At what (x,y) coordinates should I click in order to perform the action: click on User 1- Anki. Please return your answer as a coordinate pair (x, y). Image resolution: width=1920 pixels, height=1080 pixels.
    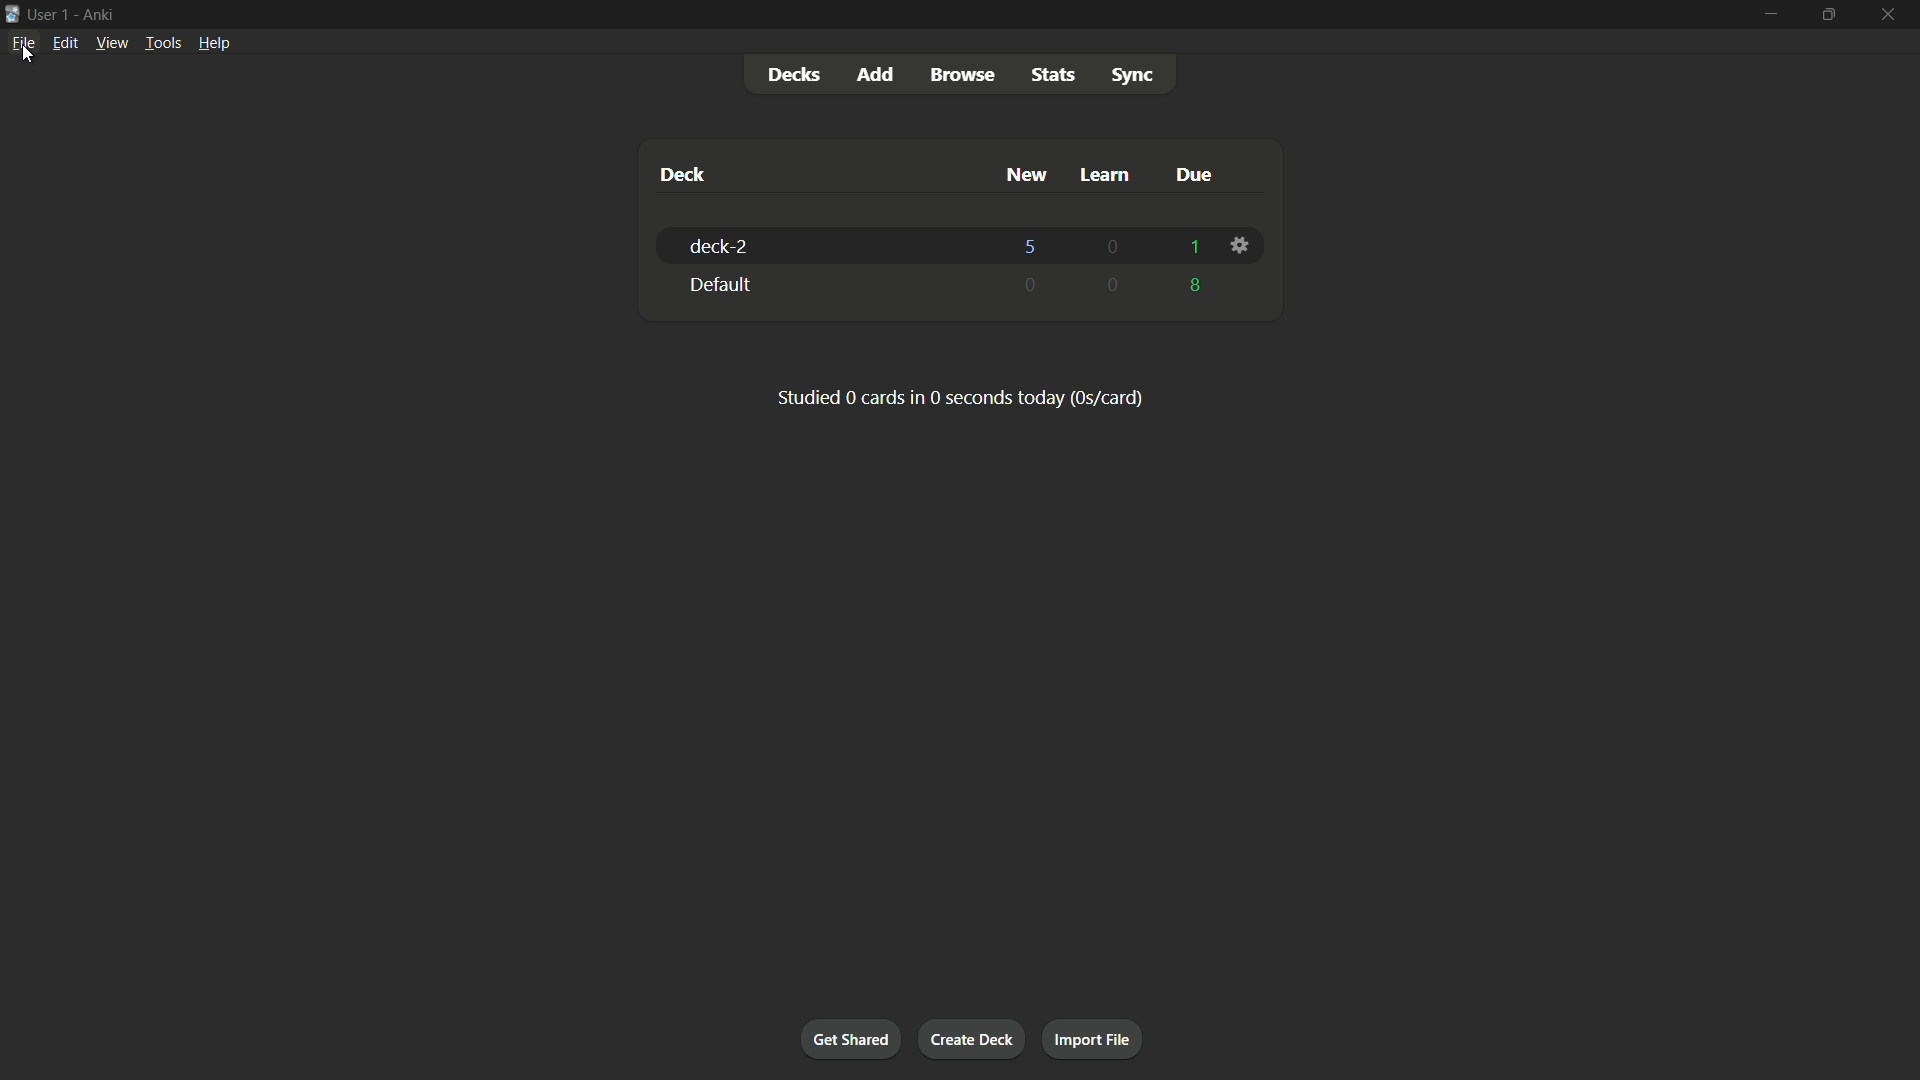
    Looking at the image, I should click on (870, 13).